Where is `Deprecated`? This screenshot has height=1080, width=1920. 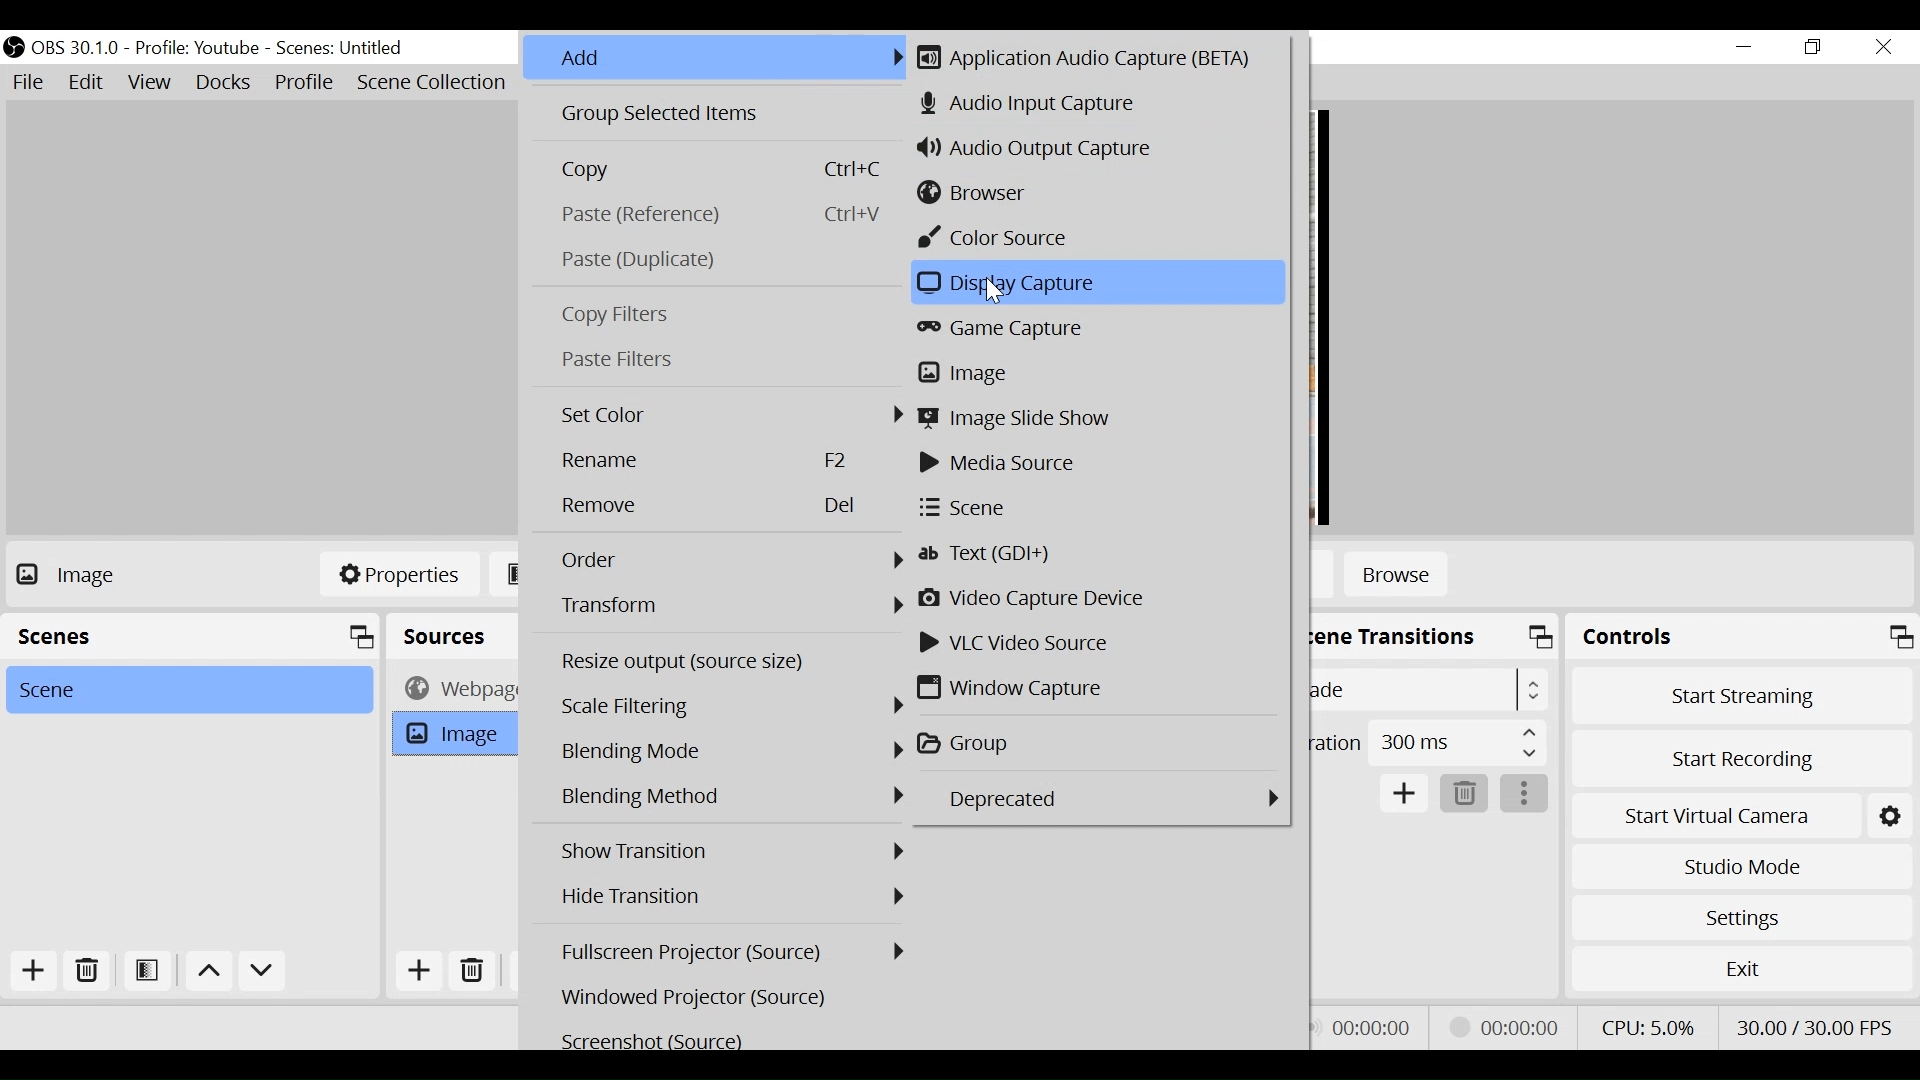 Deprecated is located at coordinates (1096, 798).